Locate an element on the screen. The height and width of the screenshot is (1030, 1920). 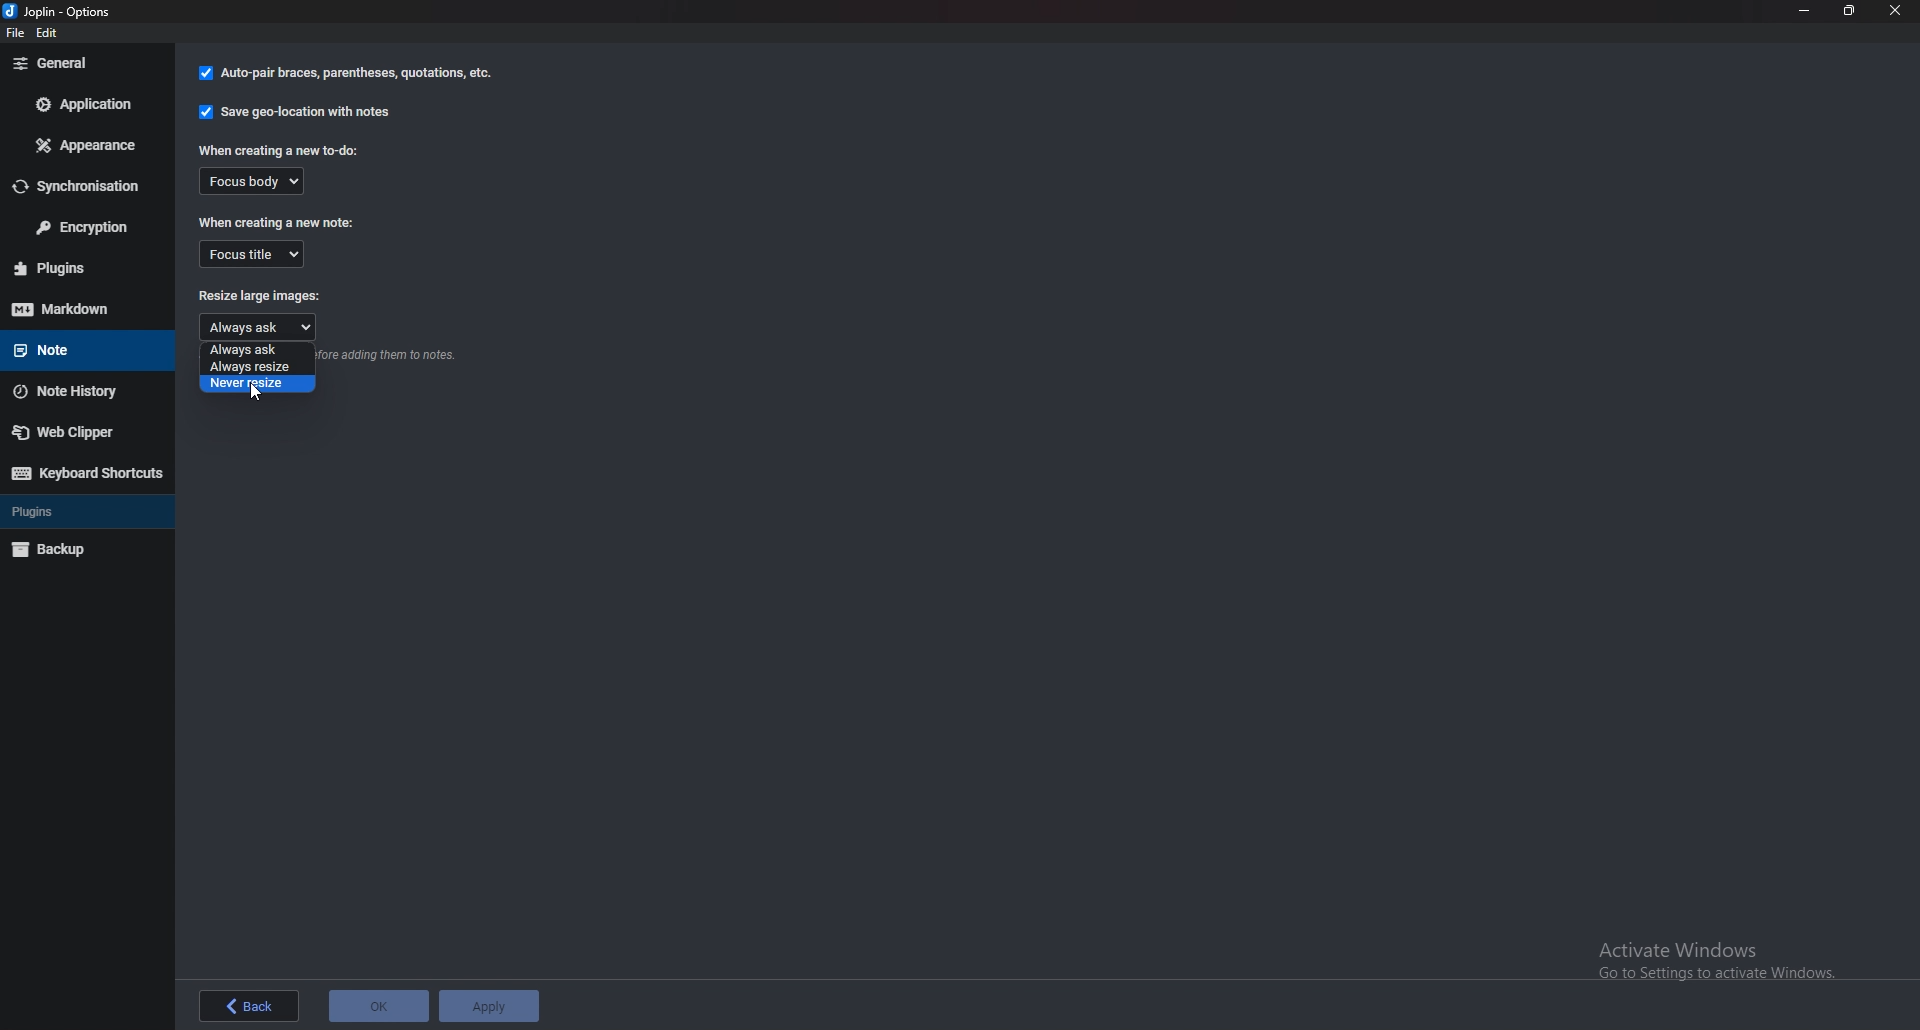
Application is located at coordinates (84, 104).